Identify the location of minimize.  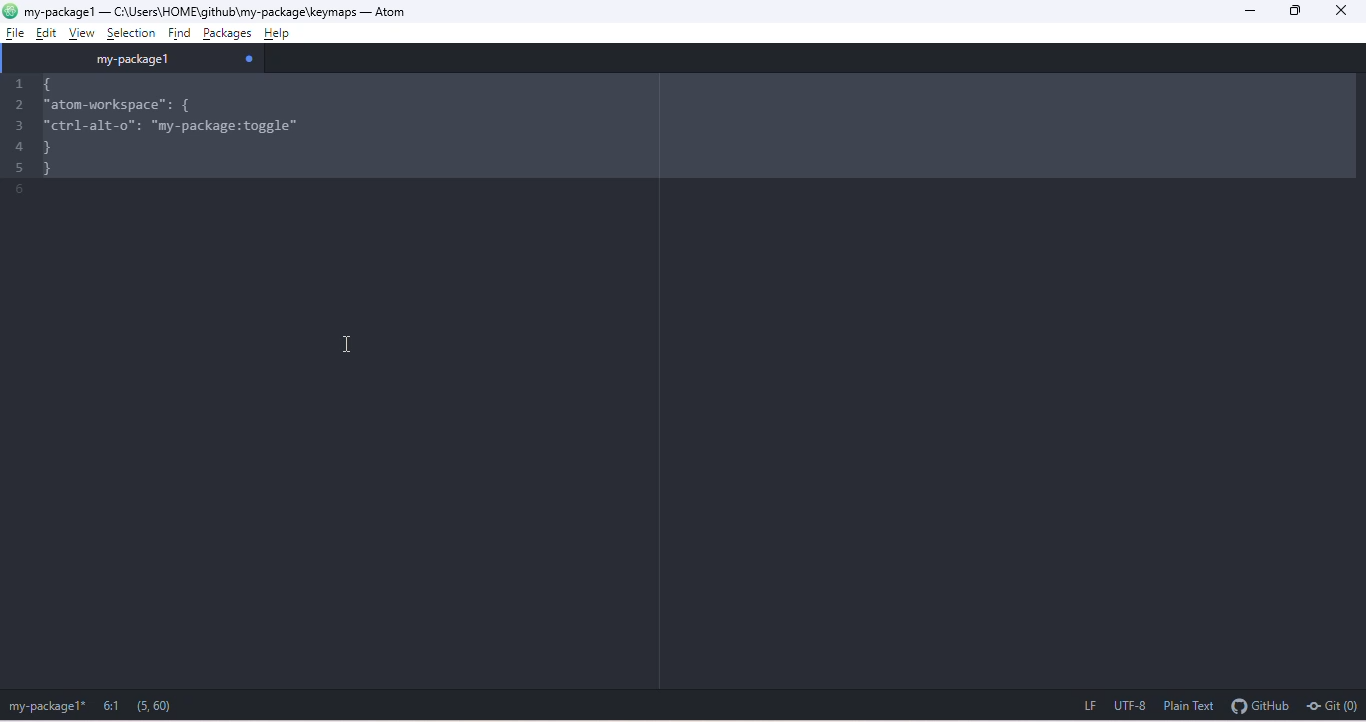
(1253, 10).